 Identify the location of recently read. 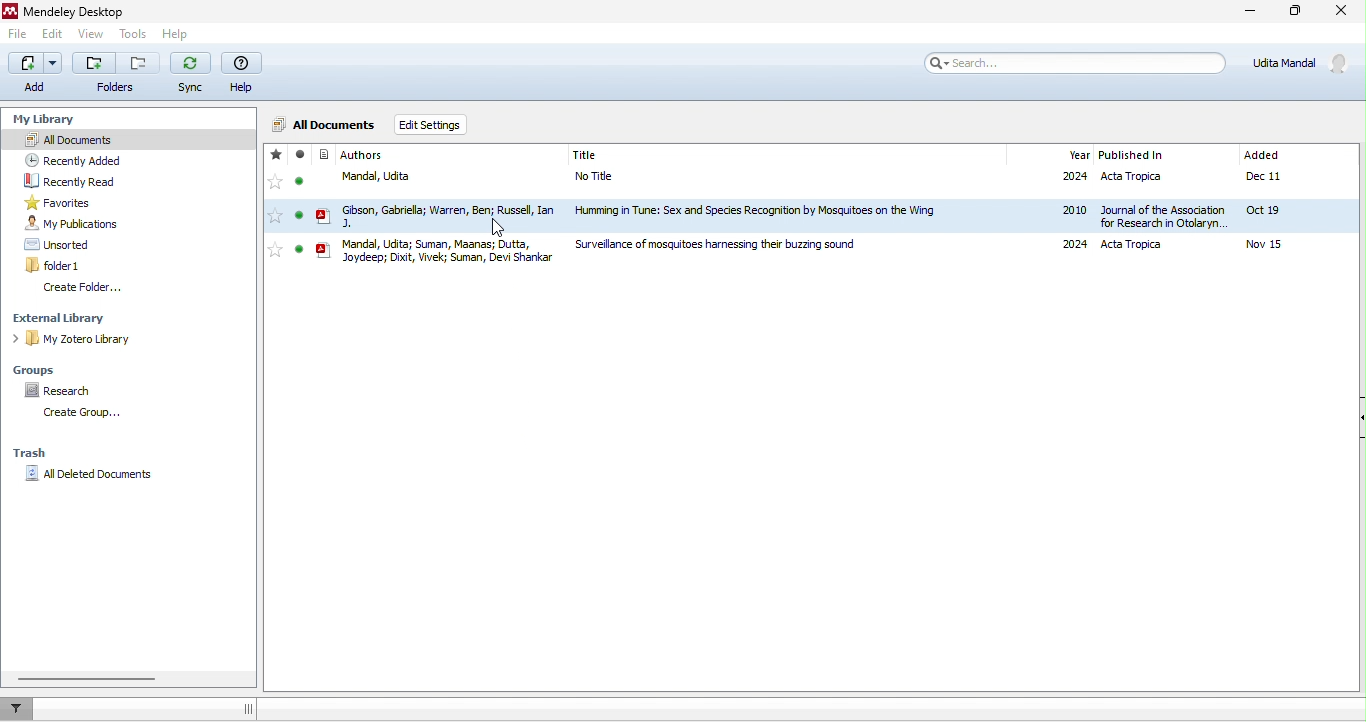
(69, 180).